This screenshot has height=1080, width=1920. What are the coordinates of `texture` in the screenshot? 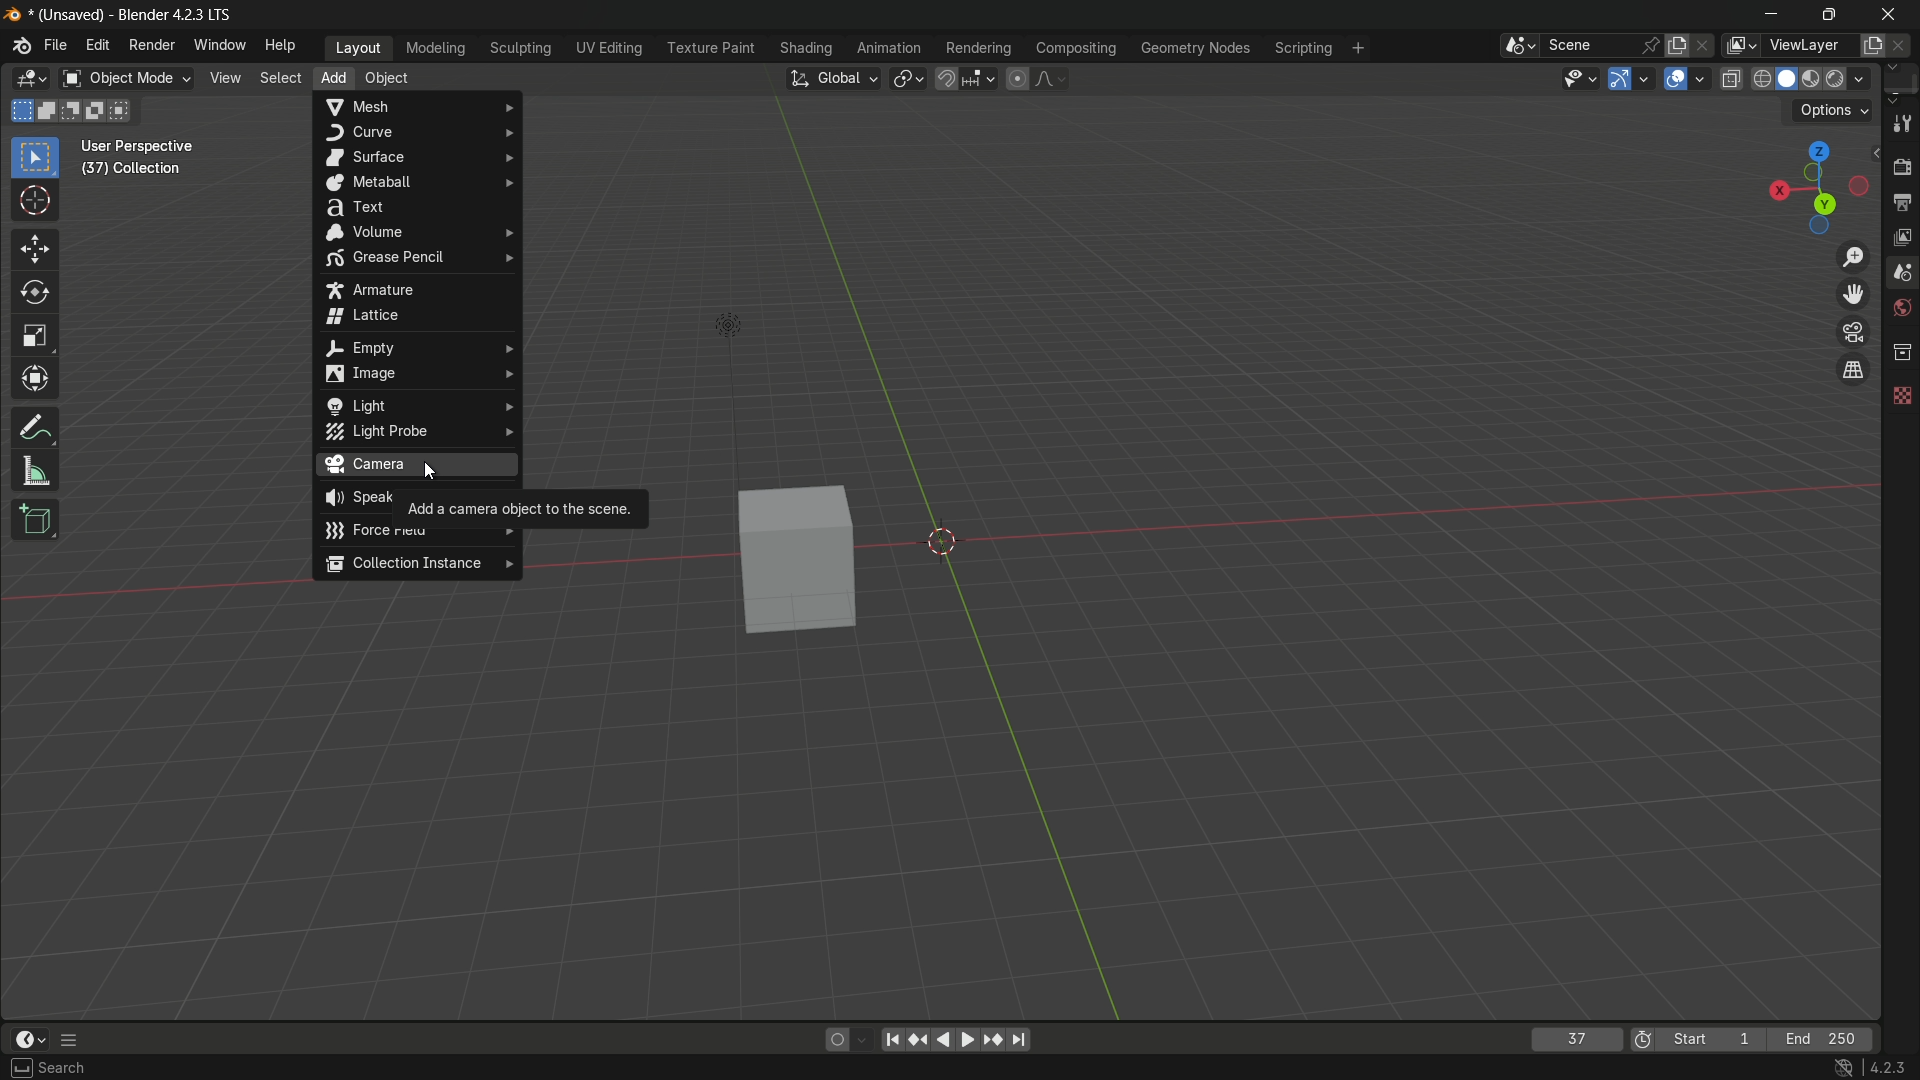 It's located at (1901, 396).